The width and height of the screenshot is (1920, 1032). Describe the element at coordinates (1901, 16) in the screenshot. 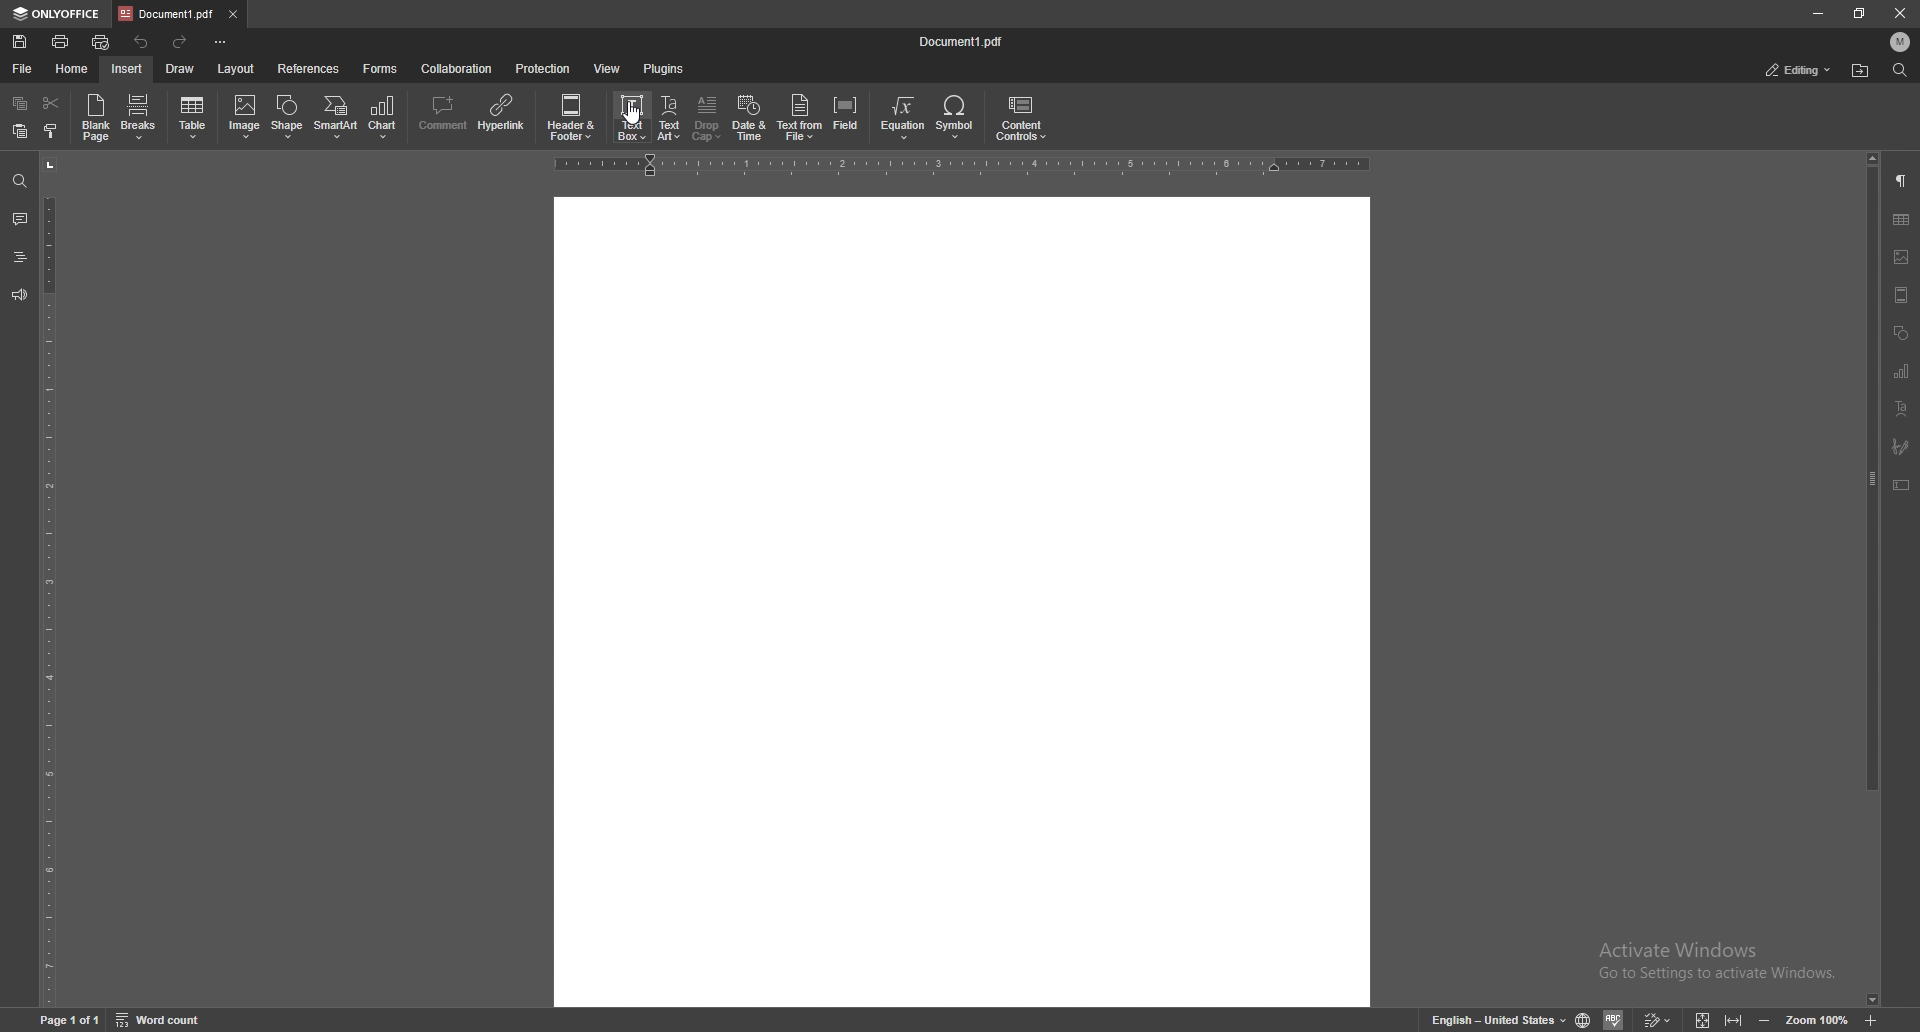

I see `close` at that location.